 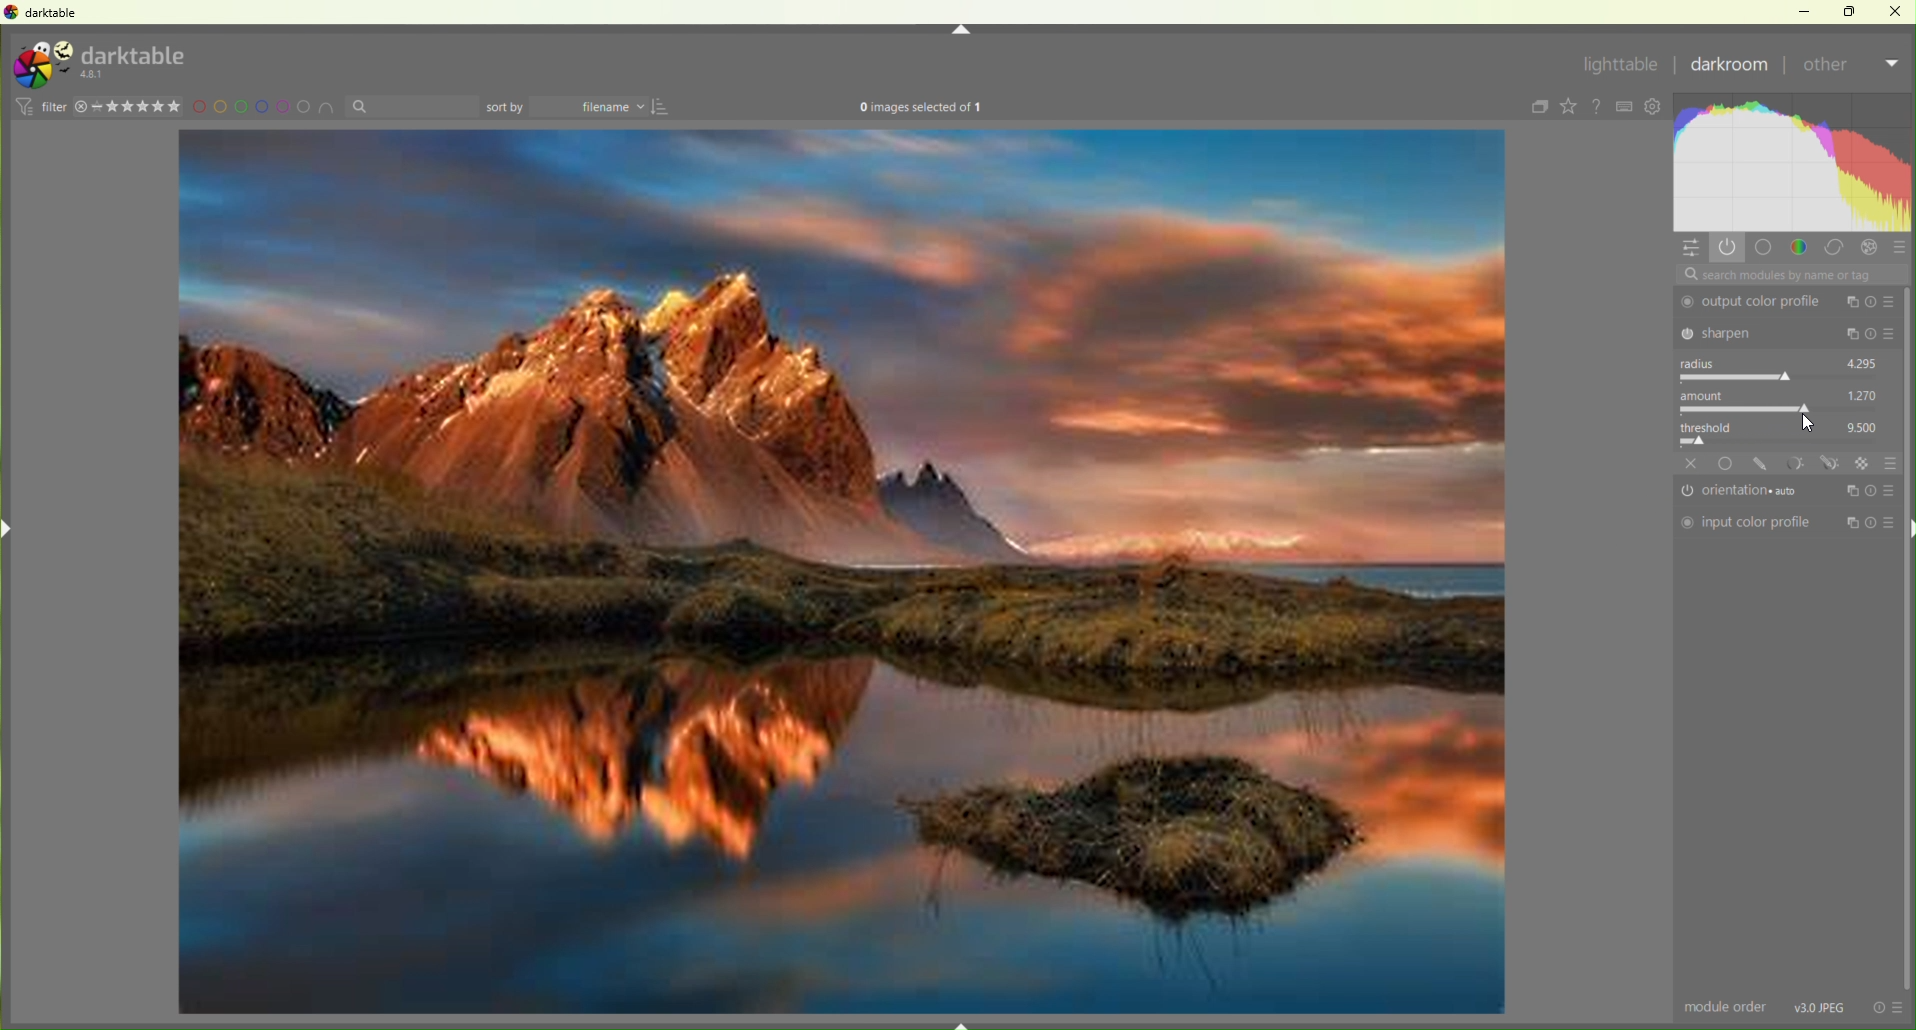 What do you see at coordinates (1871, 524) in the screenshot?
I see `copy, reset and presets` at bounding box center [1871, 524].